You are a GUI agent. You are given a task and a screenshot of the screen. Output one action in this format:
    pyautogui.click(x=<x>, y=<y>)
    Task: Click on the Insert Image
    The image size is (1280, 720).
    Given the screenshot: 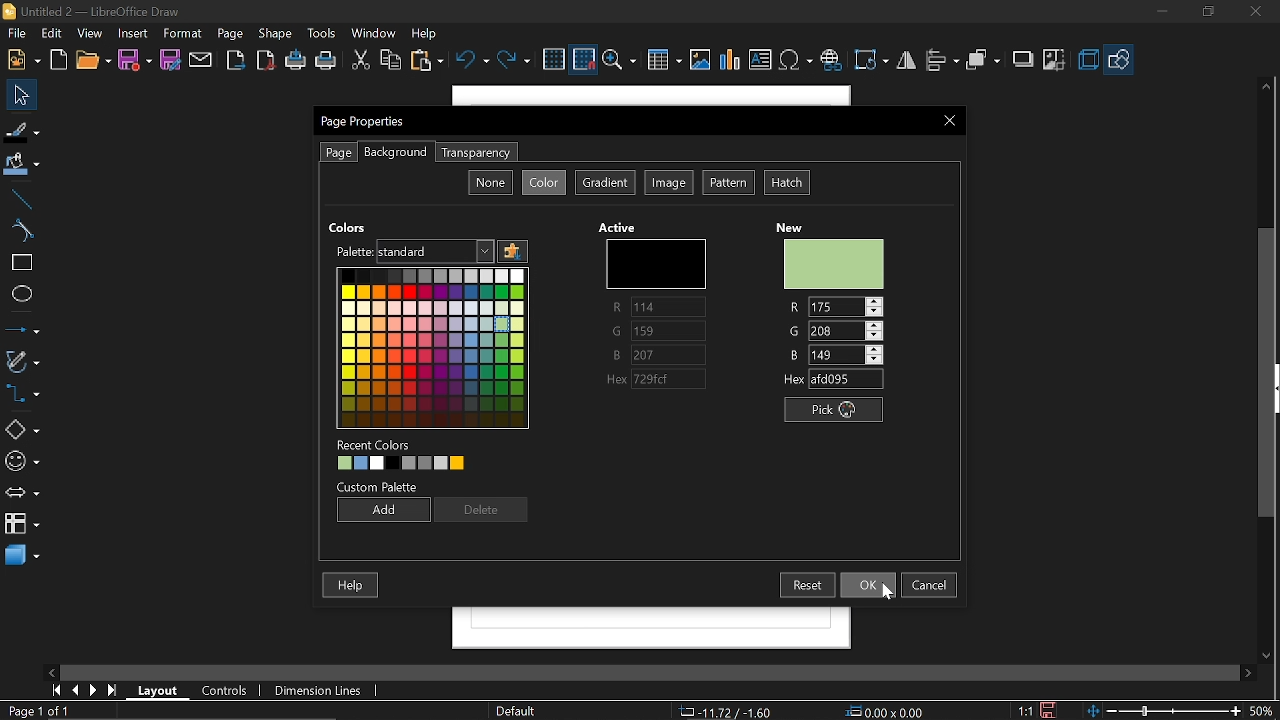 What is the action you would take?
    pyautogui.click(x=701, y=61)
    